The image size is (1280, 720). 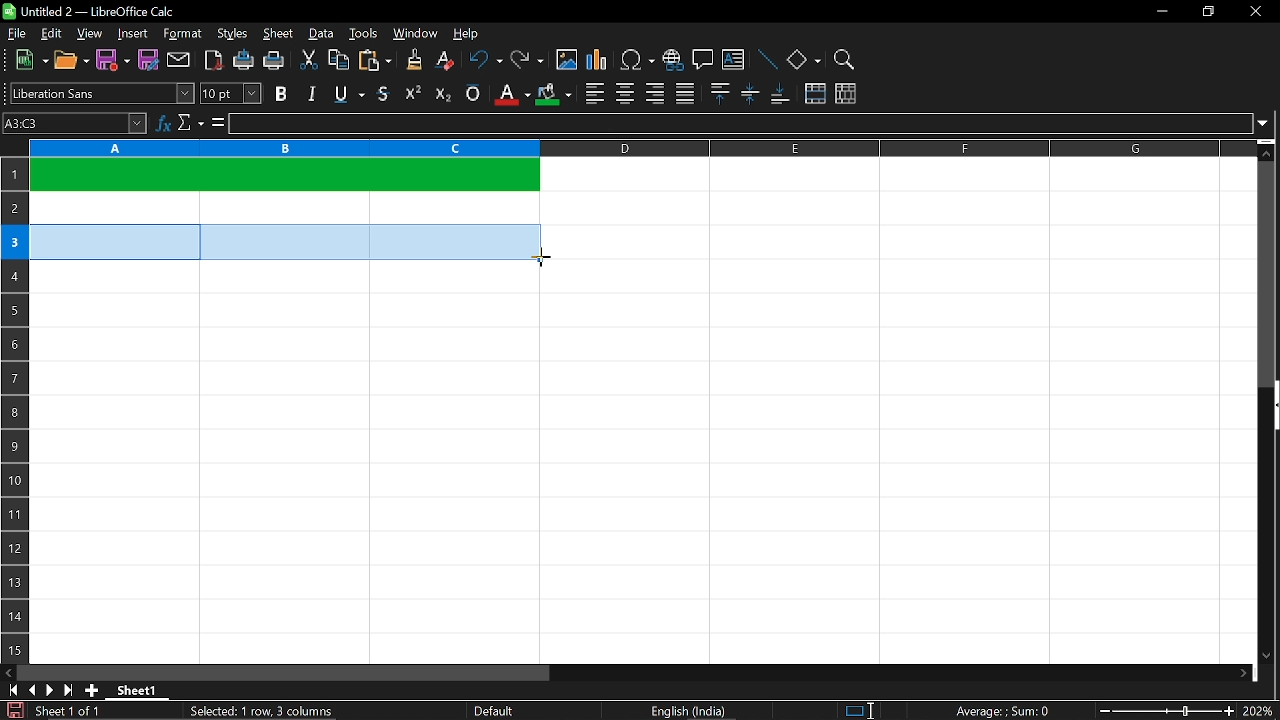 I want to click on underline, so click(x=346, y=94).